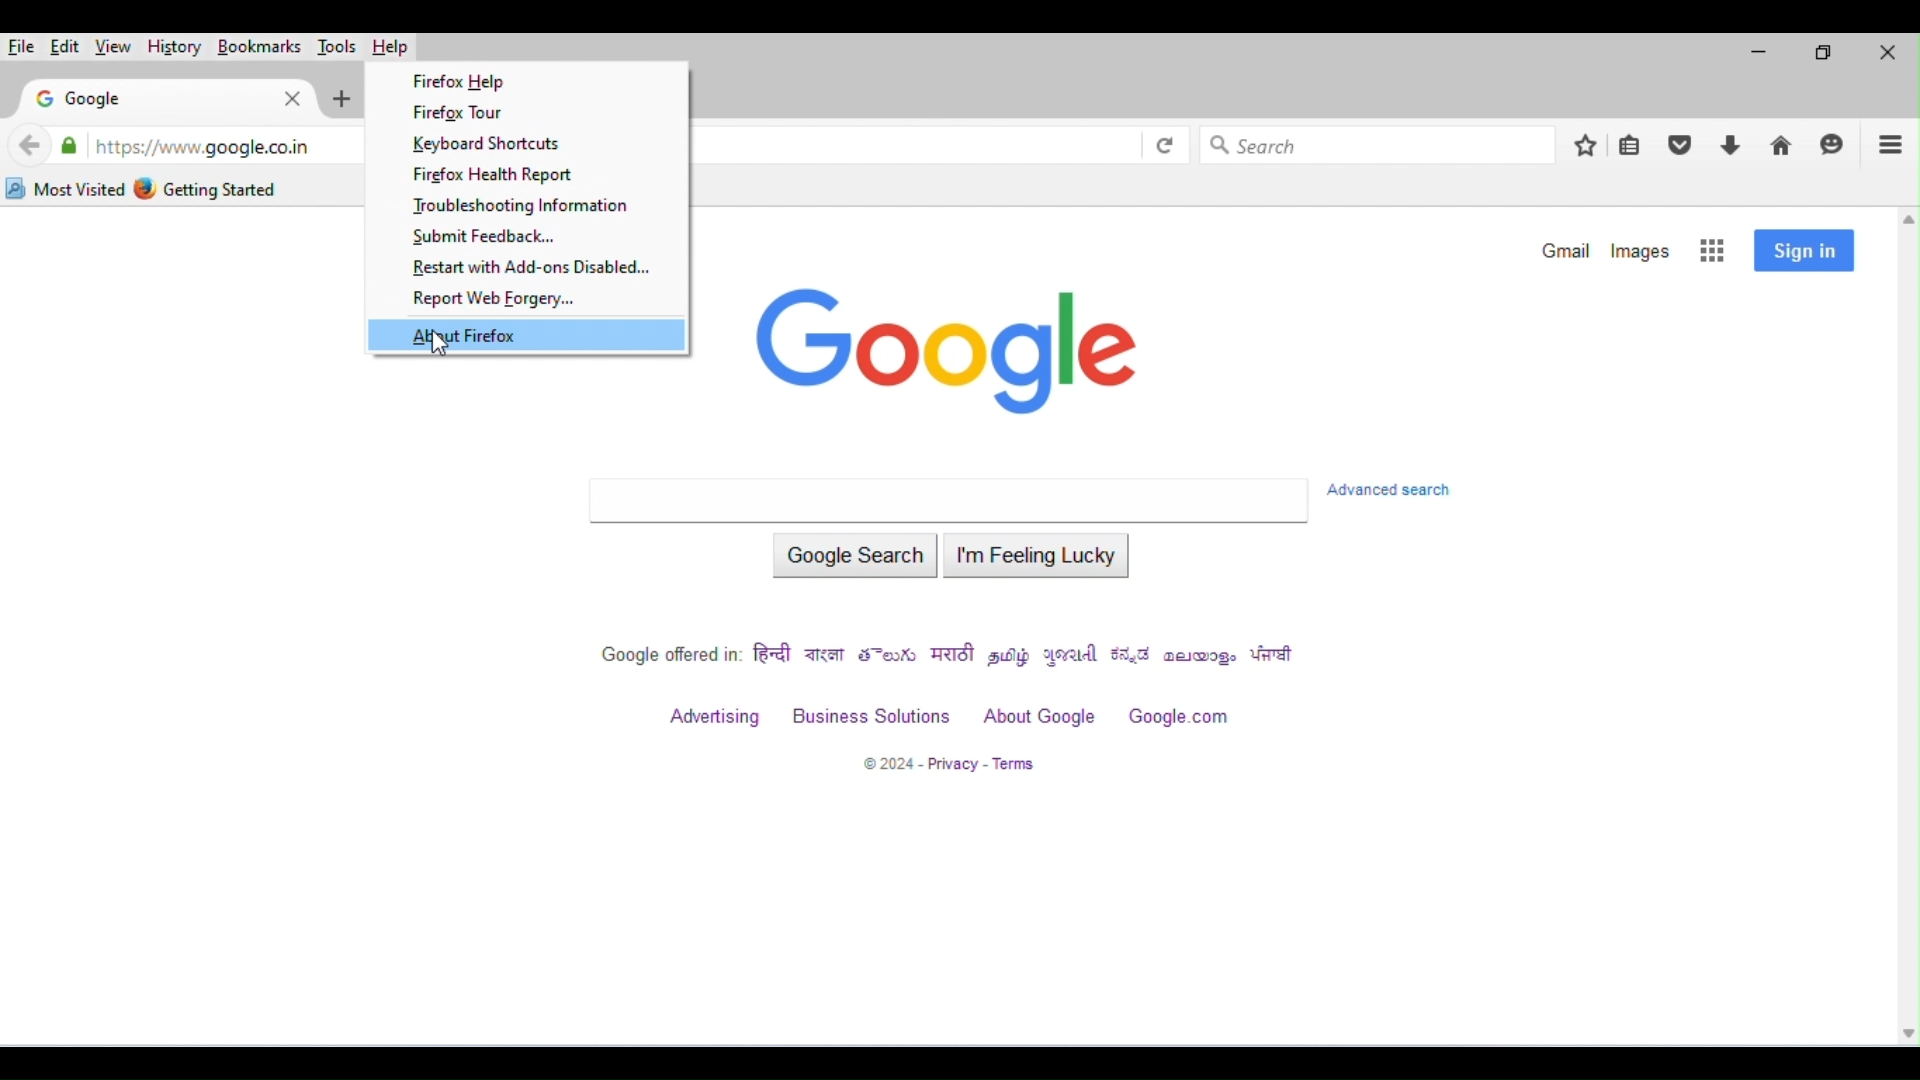 This screenshot has width=1920, height=1080. I want to click on keyboard shortcuts, so click(493, 145).